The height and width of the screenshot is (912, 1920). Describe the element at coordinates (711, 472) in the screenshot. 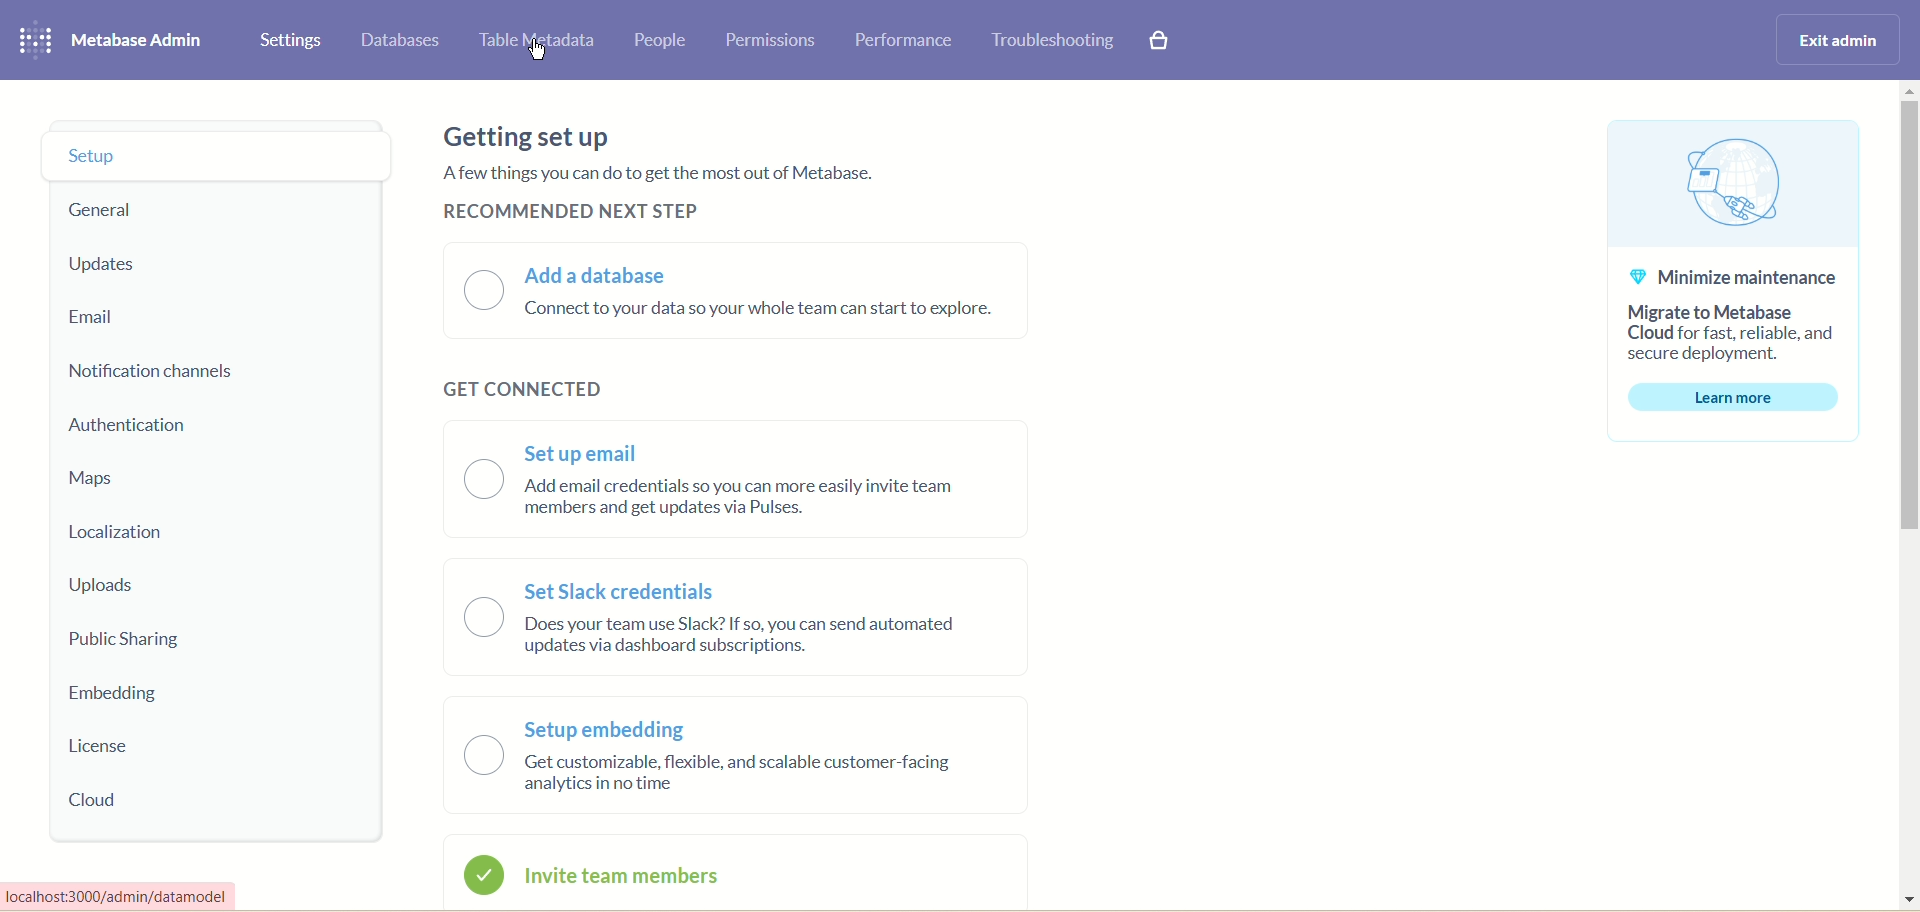

I see `Set up email Add email credentials so you can more easily invite teammembers and get updates via Pulses.` at that location.